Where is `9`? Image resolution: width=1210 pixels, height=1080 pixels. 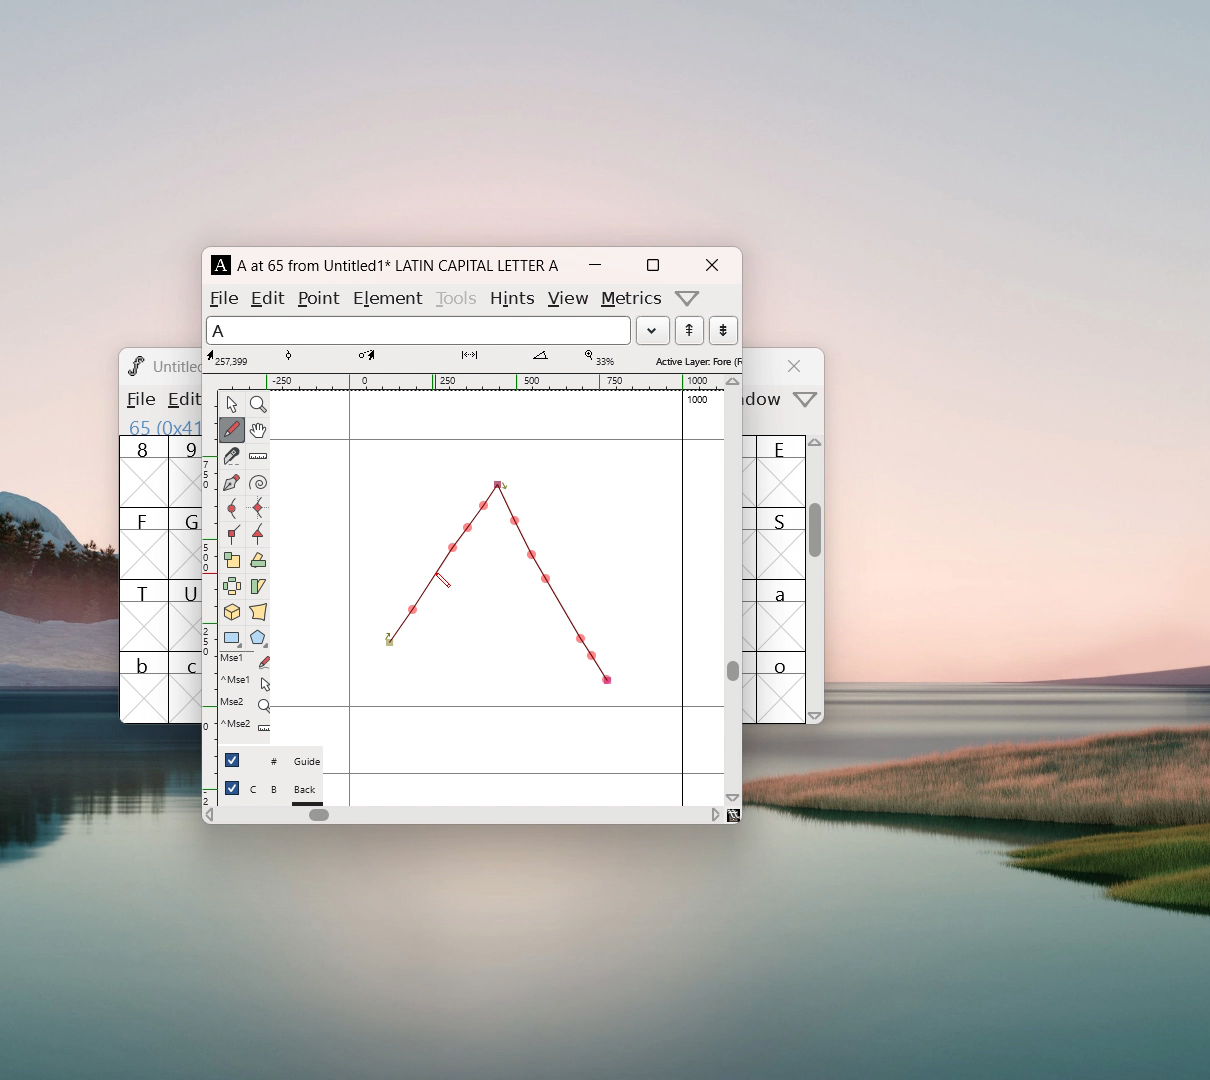 9 is located at coordinates (185, 471).